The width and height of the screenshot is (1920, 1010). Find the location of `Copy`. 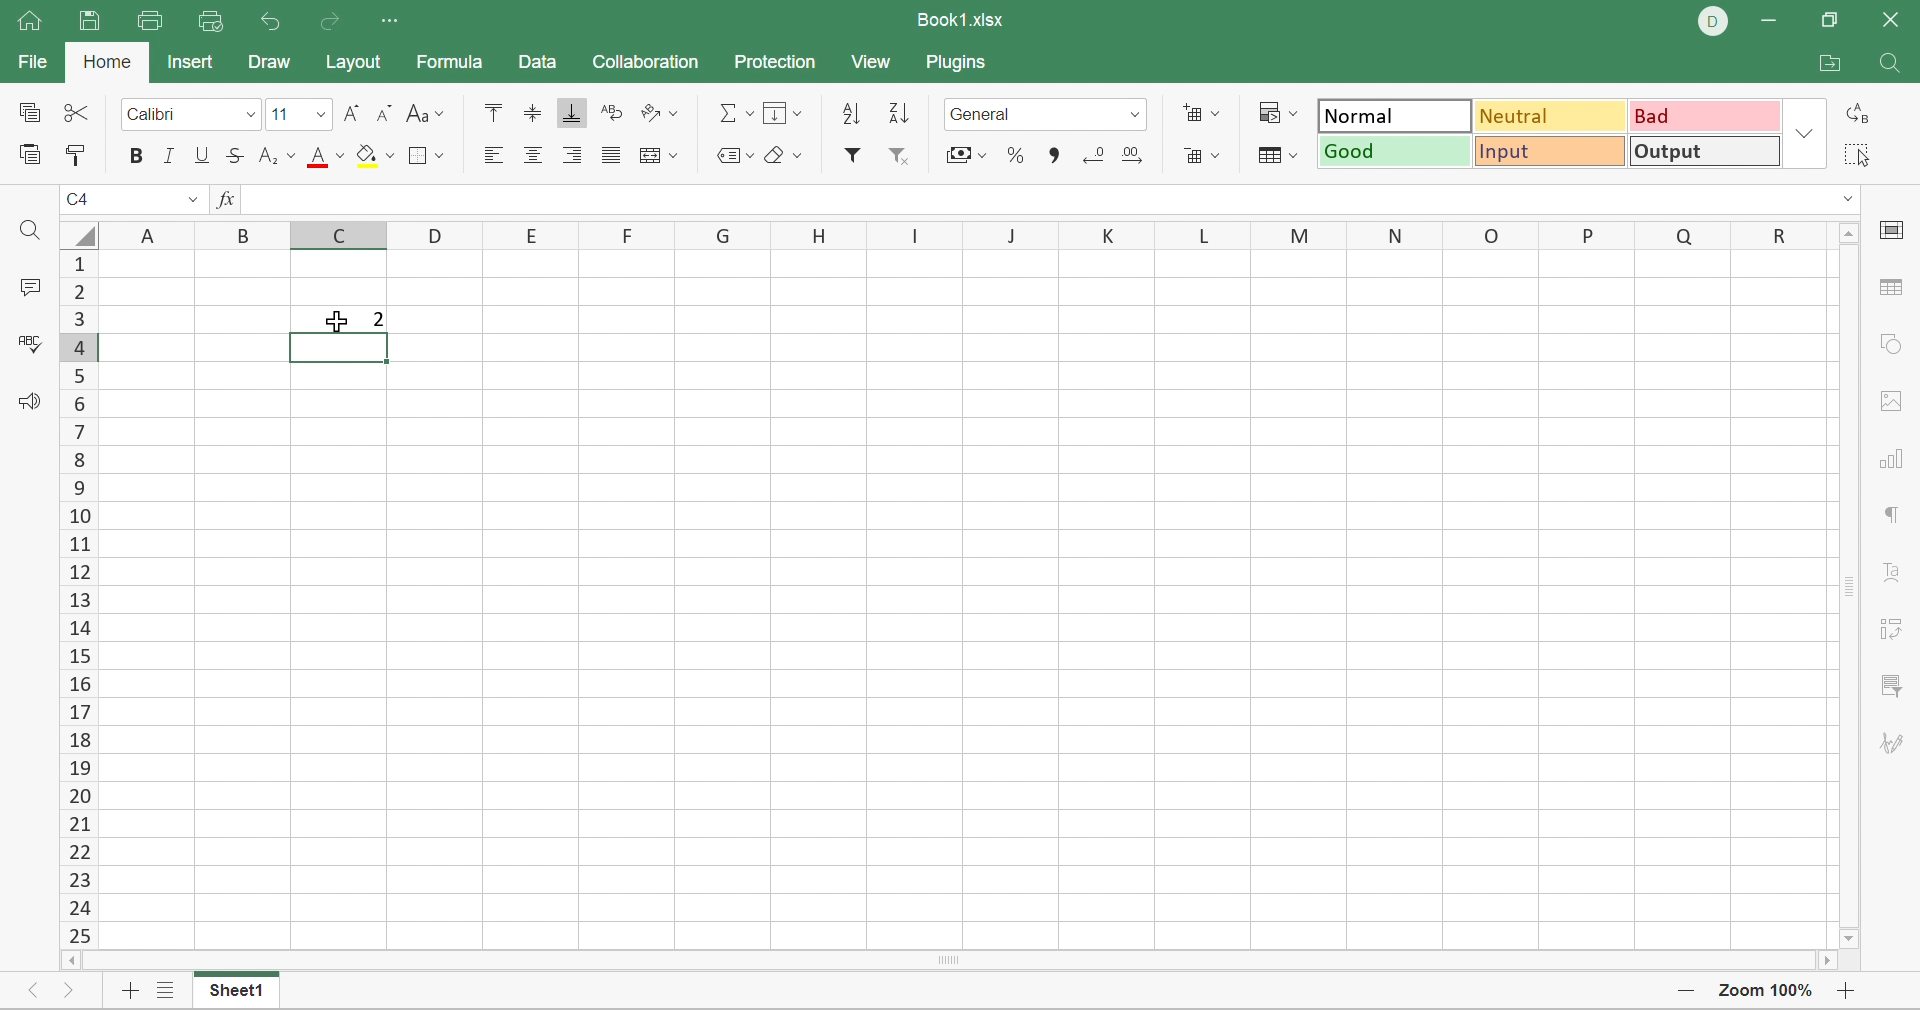

Copy is located at coordinates (27, 110).